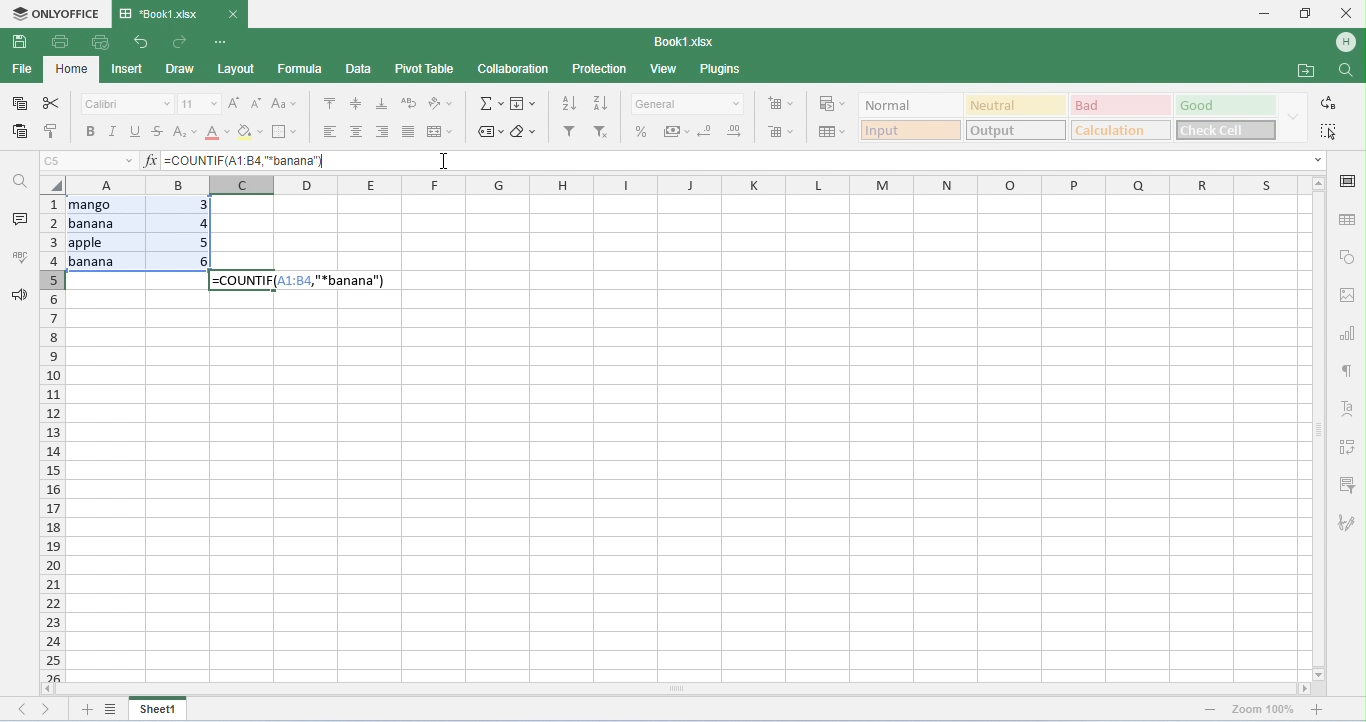  I want to click on drop down, so click(1317, 161).